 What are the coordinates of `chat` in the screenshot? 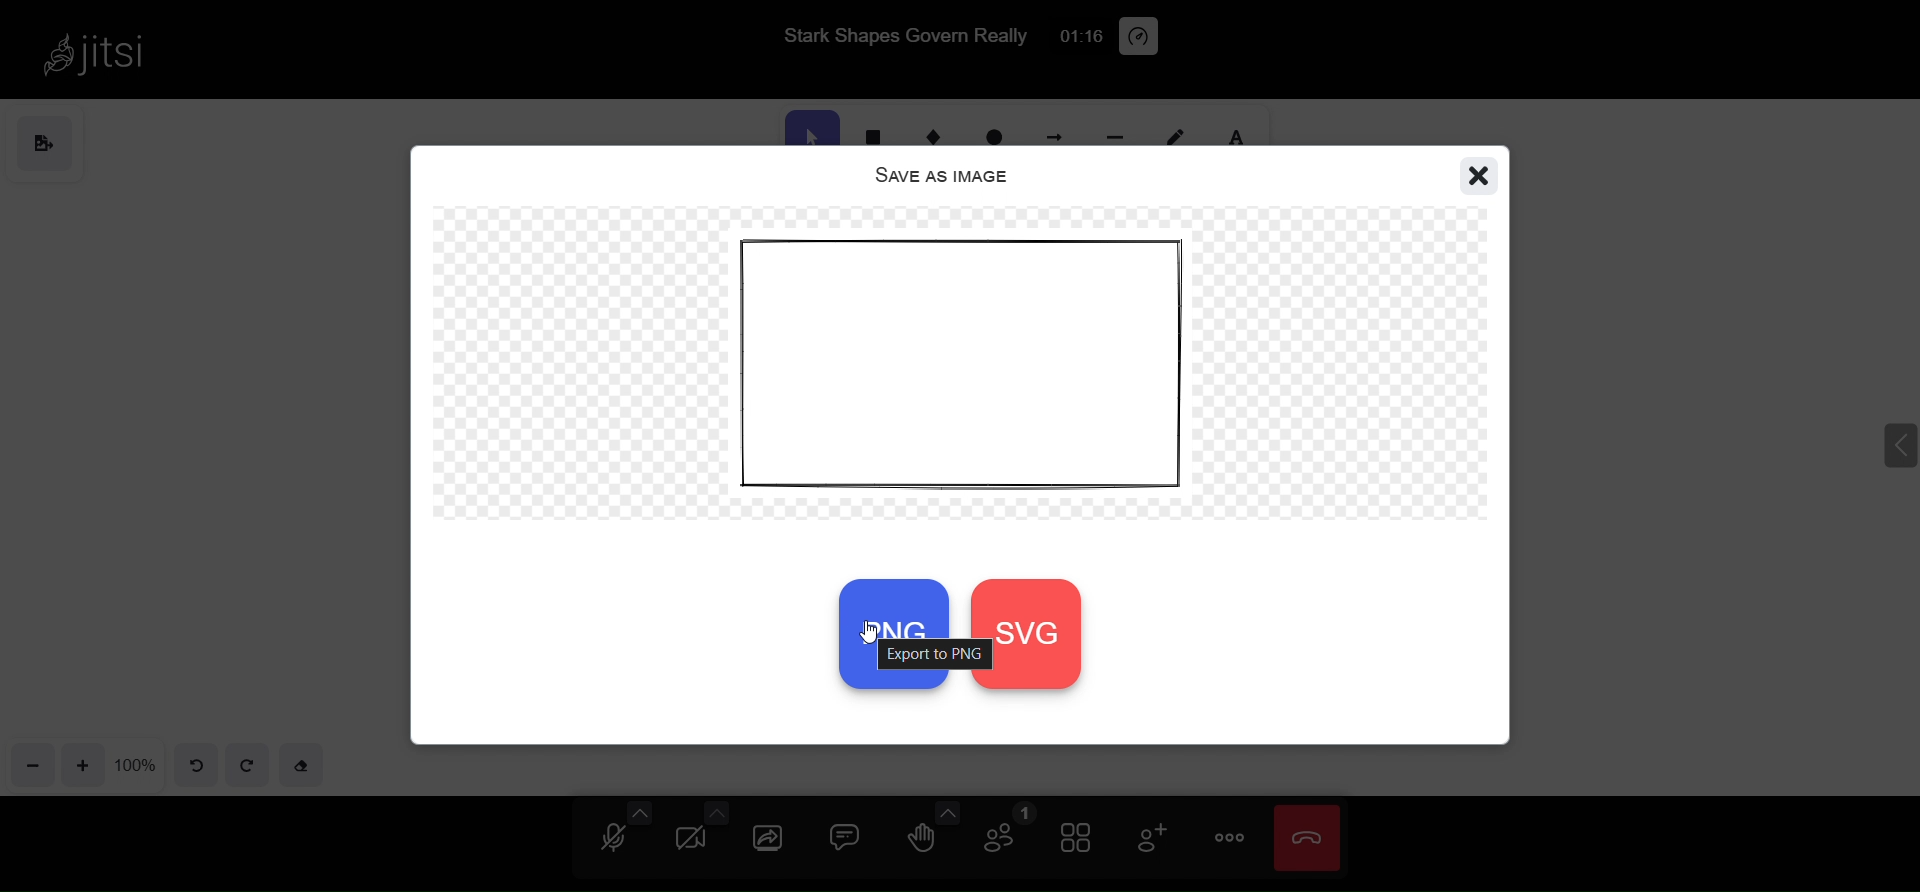 It's located at (847, 837).